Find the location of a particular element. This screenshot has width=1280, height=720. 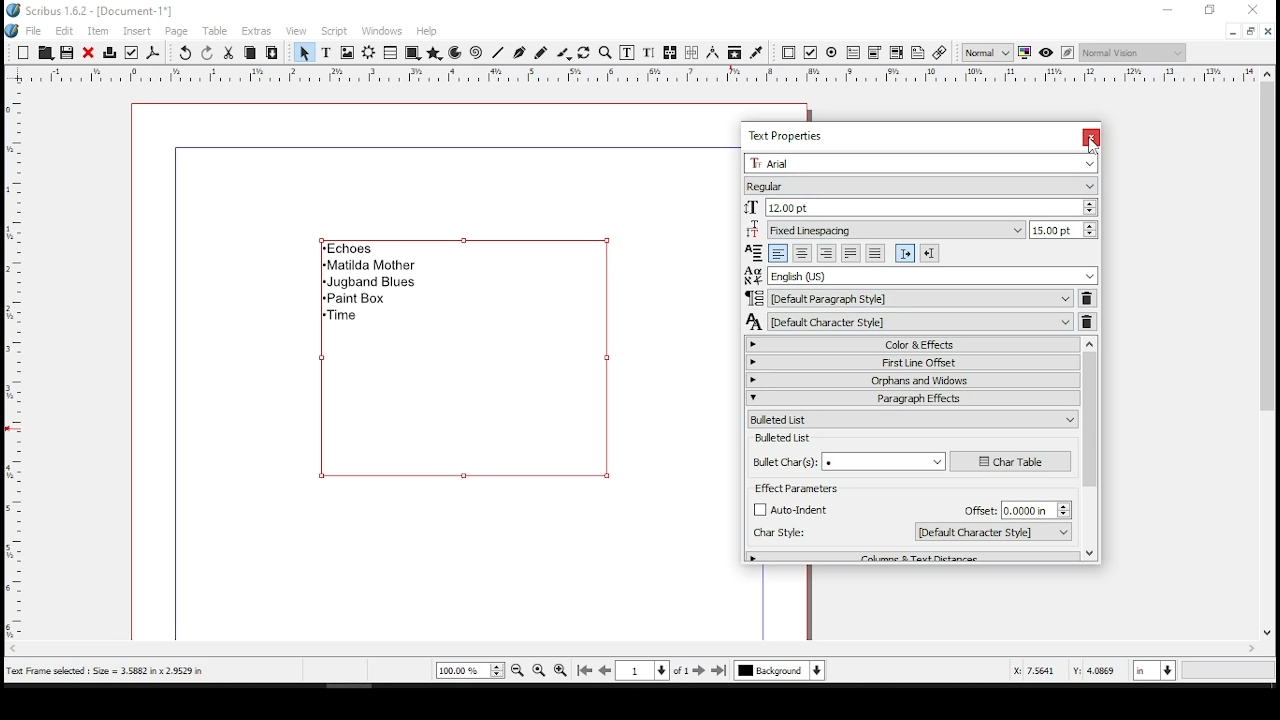

 is located at coordinates (45, 52).